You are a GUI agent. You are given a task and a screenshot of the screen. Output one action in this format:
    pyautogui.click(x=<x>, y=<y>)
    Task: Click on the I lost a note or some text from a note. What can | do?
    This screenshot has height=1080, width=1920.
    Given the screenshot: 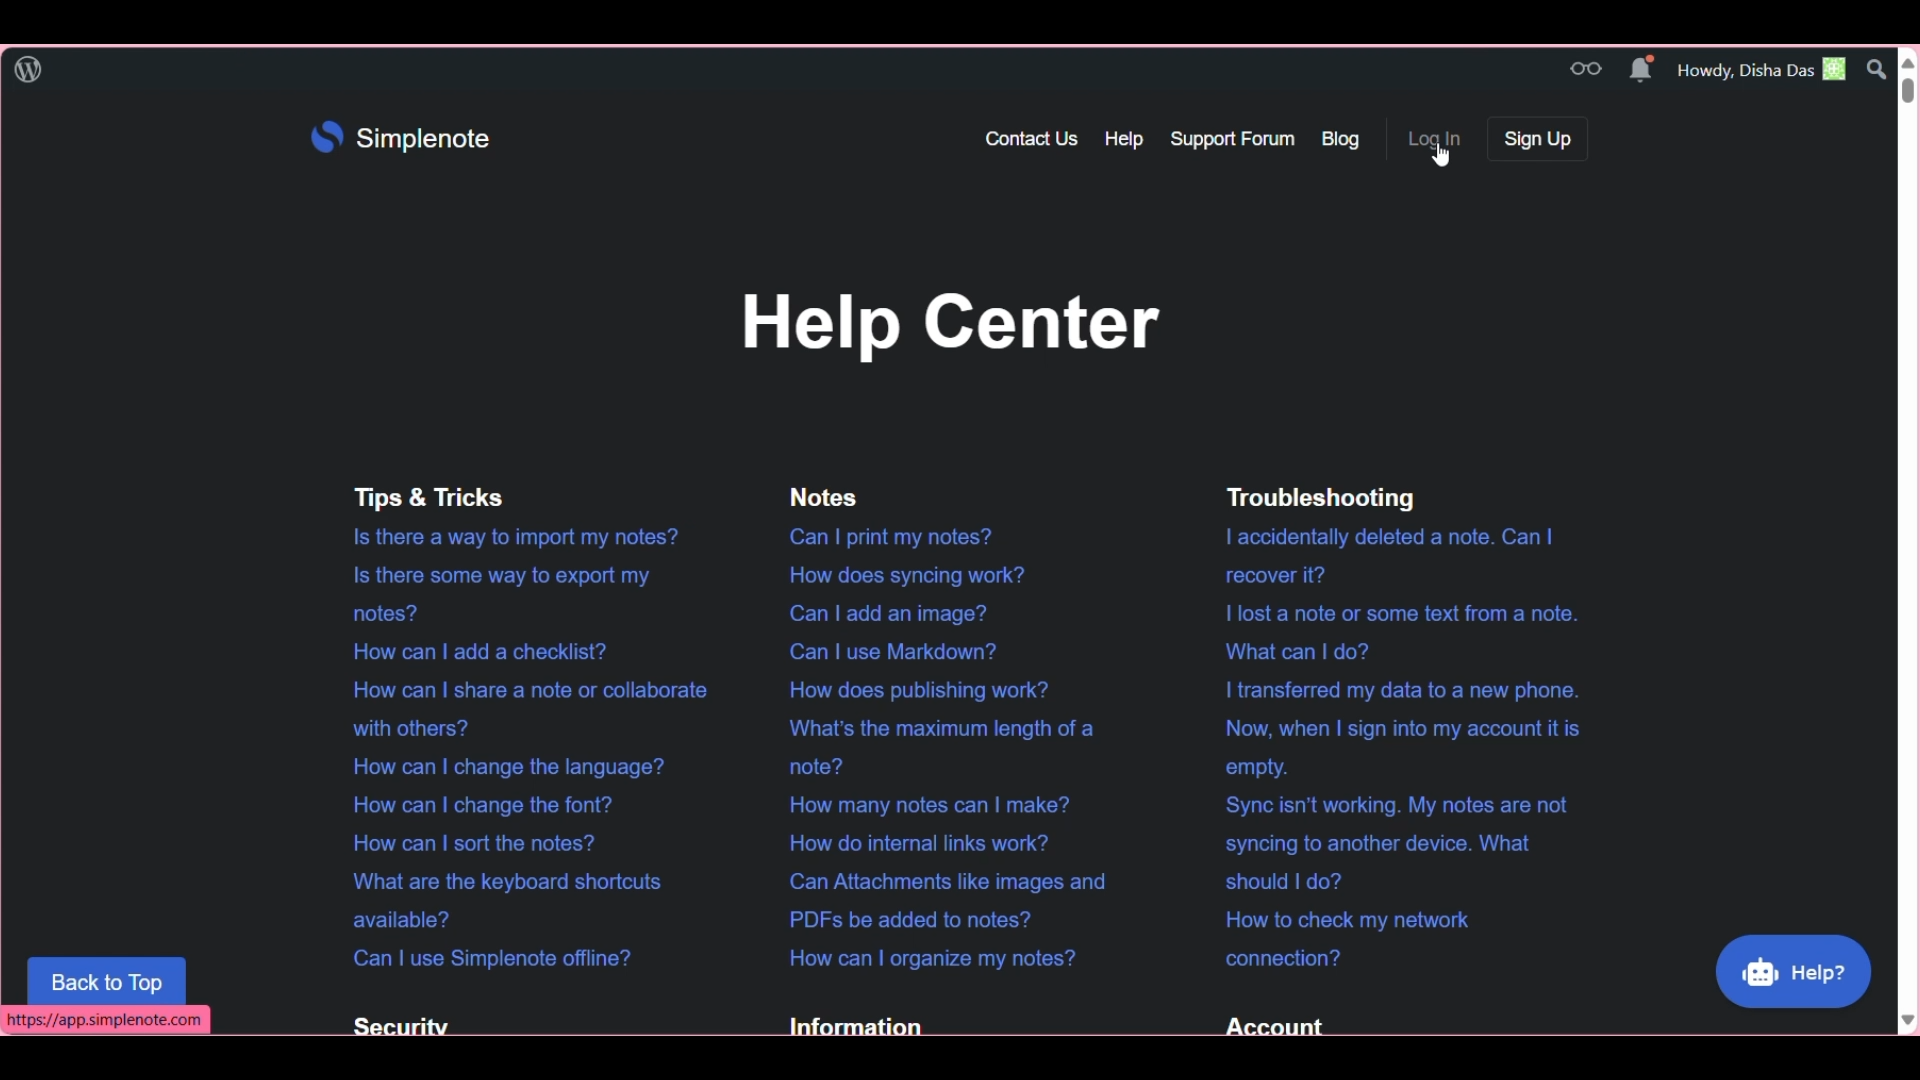 What is the action you would take?
    pyautogui.click(x=1387, y=634)
    